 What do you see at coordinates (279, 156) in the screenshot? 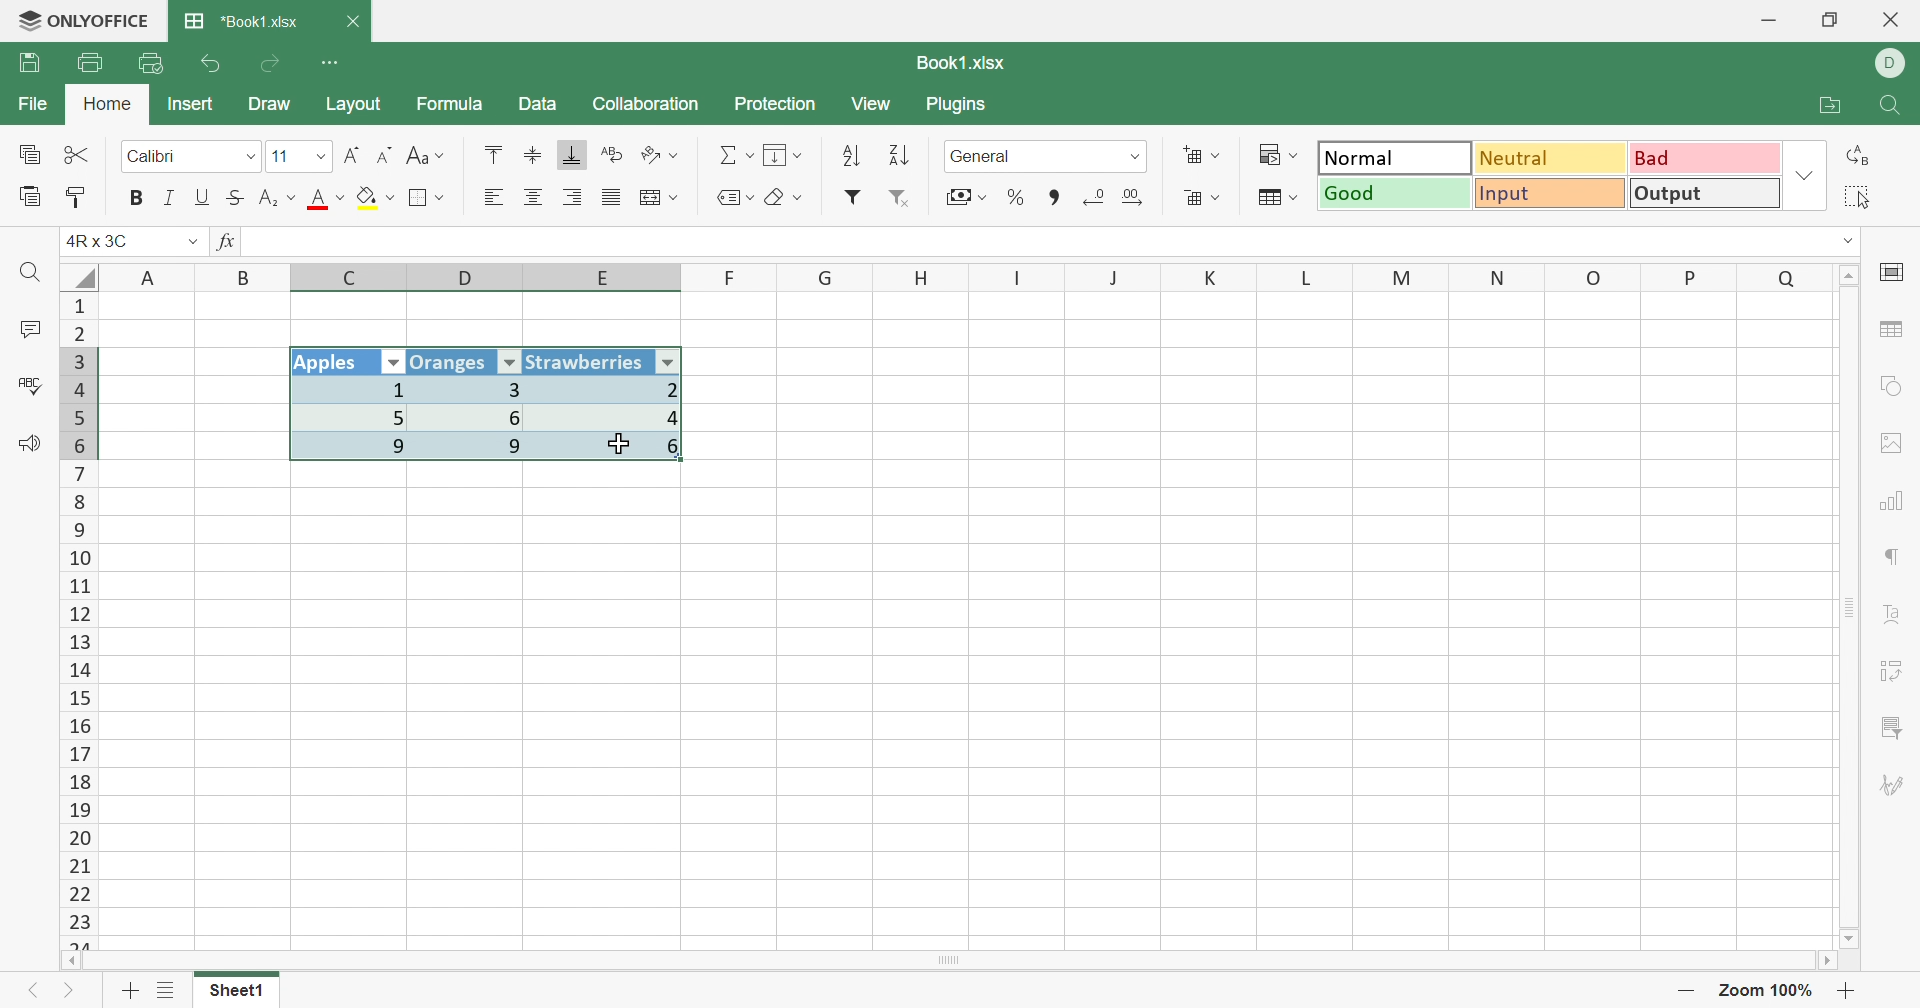
I see `11` at bounding box center [279, 156].